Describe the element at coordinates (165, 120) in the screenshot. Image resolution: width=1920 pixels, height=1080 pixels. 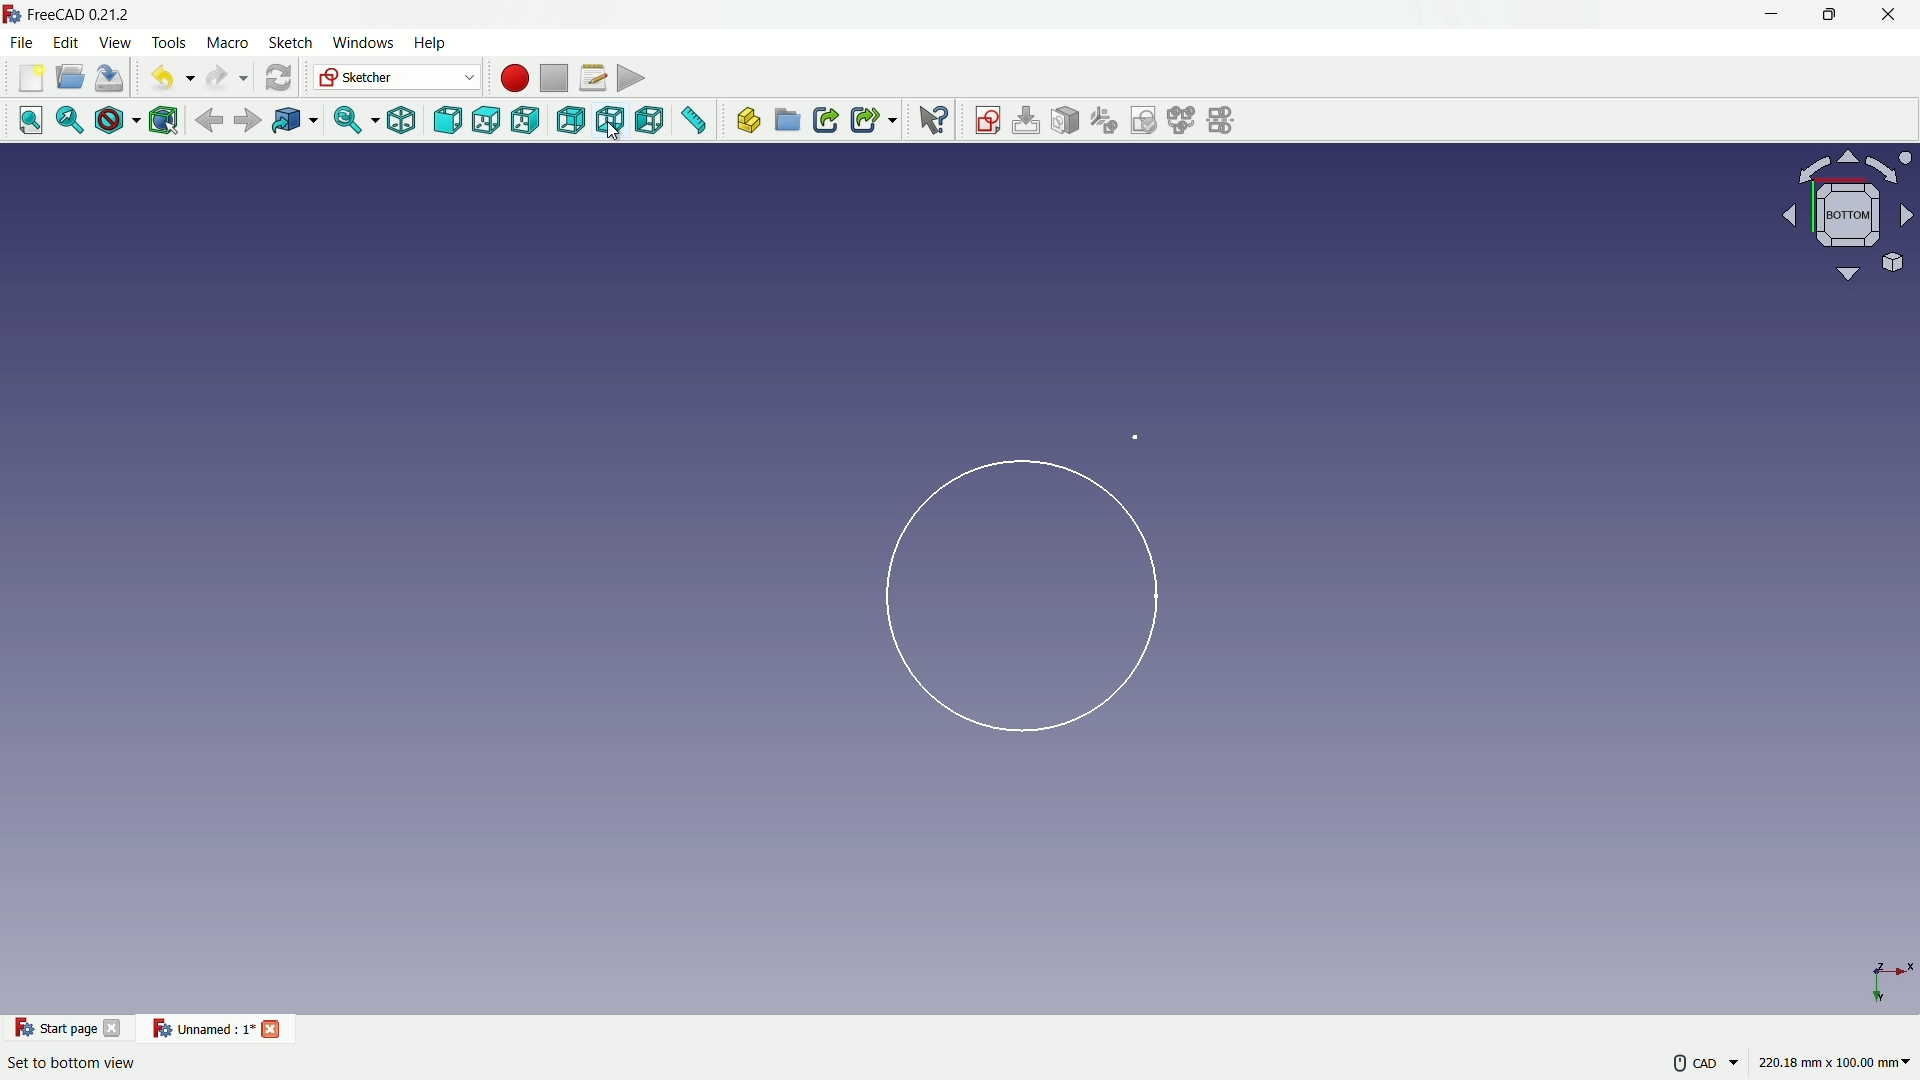
I see `bounding box` at that location.